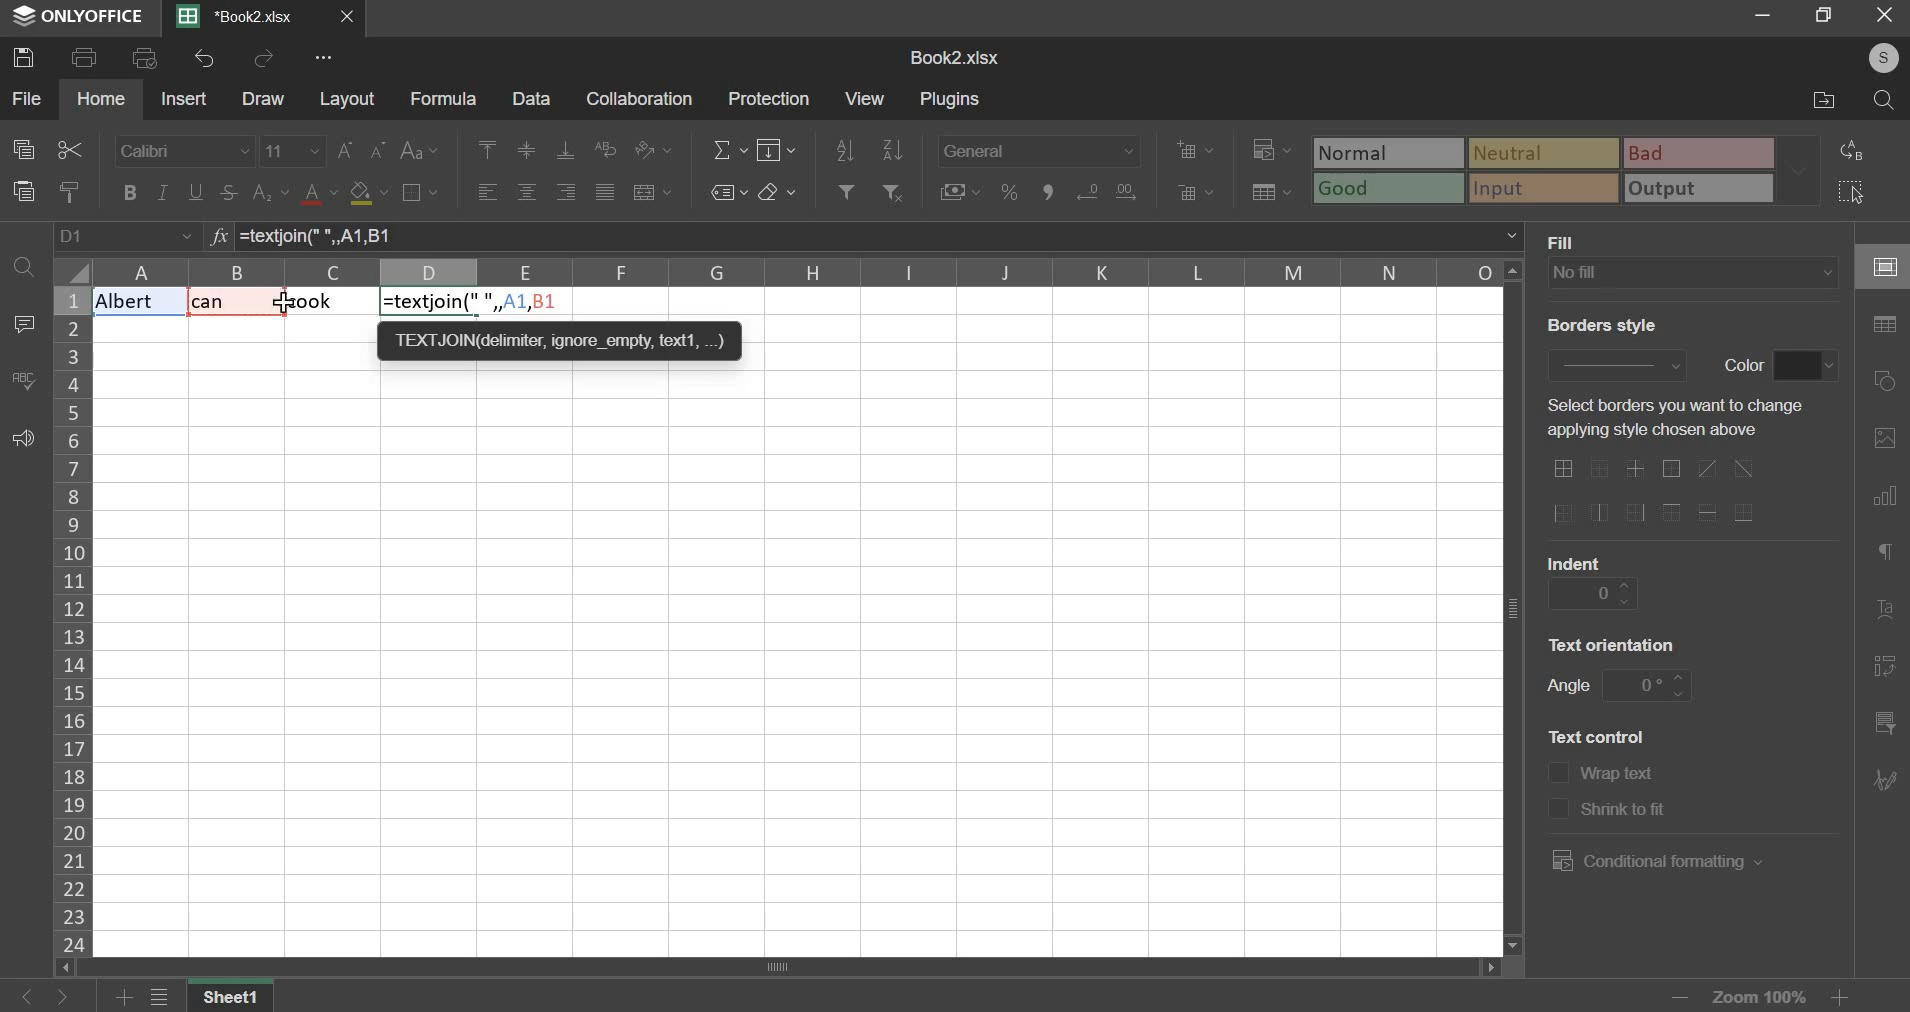 Image resolution: width=1910 pixels, height=1012 pixels. What do you see at coordinates (183, 98) in the screenshot?
I see `insert` at bounding box center [183, 98].